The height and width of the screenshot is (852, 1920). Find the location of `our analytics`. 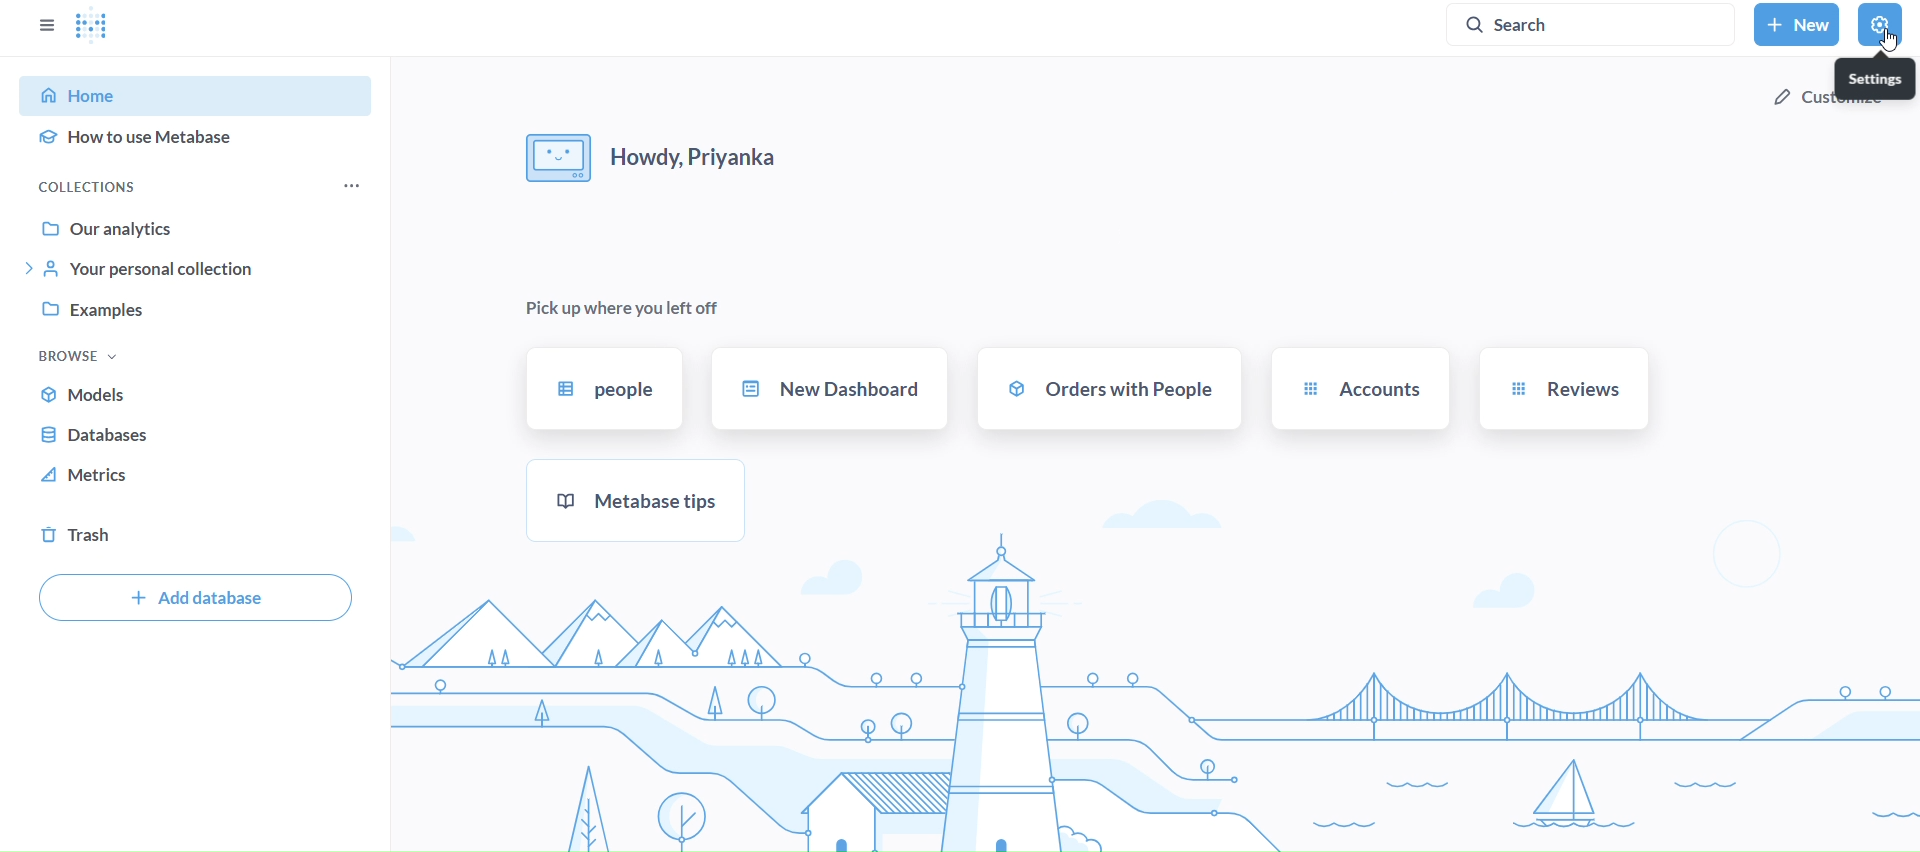

our analytics is located at coordinates (200, 226).